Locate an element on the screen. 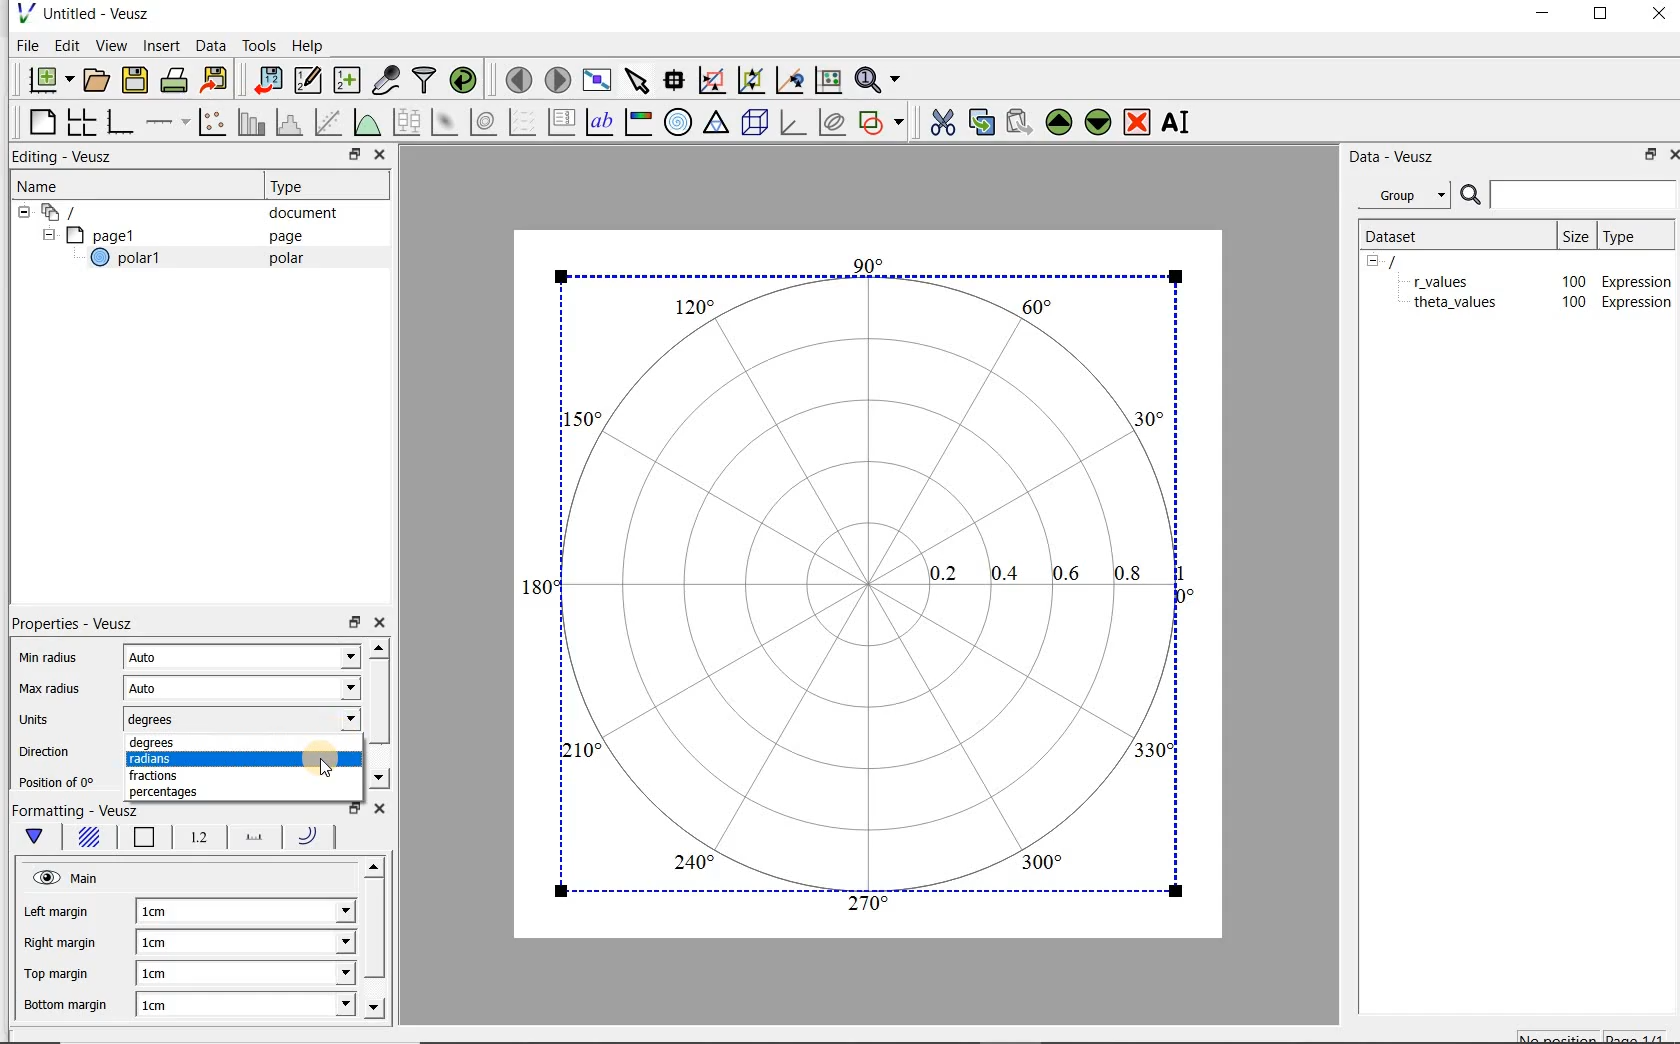 The image size is (1680, 1044). Group is located at coordinates (1410, 198).